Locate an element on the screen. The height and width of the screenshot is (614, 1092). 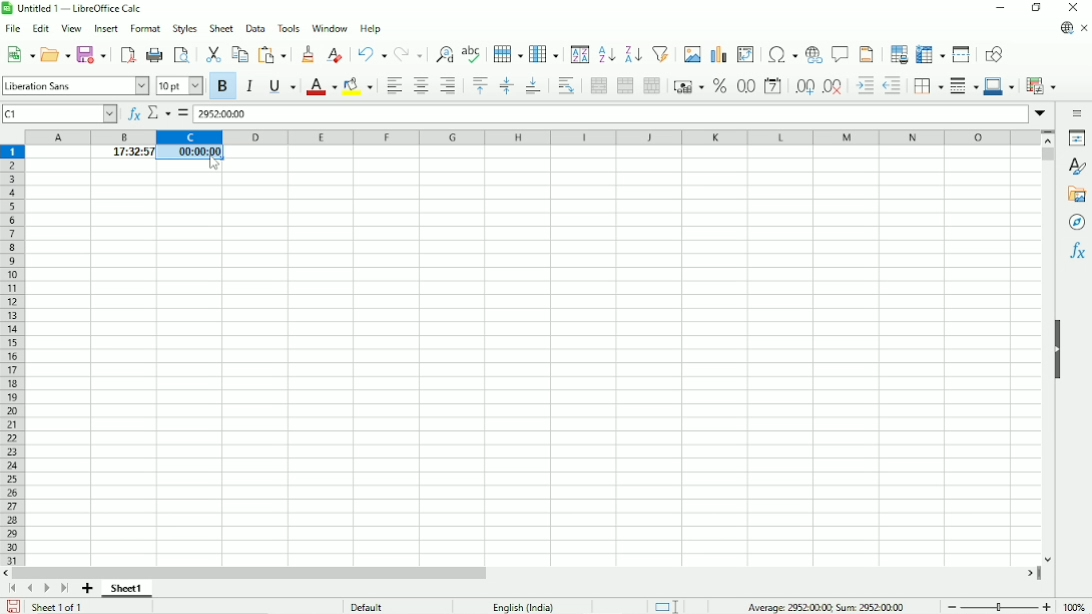
Unmerge cells is located at coordinates (652, 86).